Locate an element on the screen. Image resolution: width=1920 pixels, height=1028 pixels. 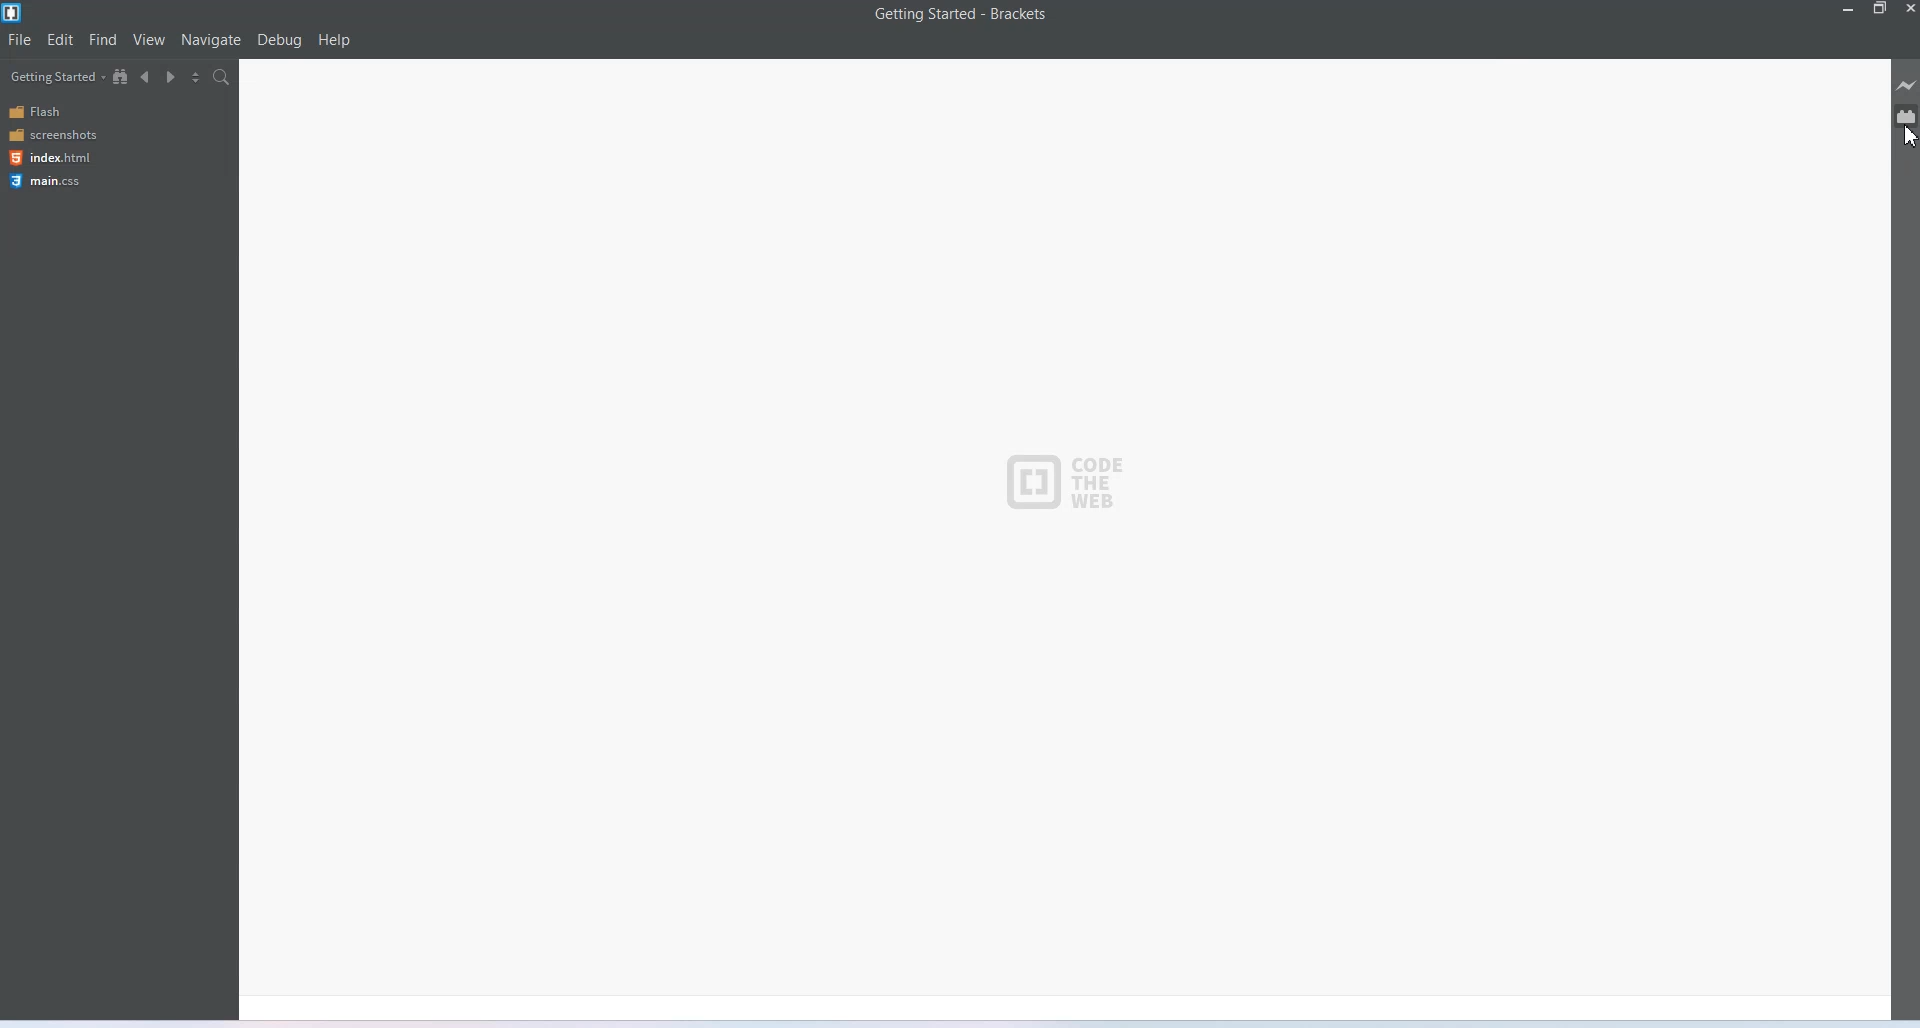
main.css is located at coordinates (48, 181).